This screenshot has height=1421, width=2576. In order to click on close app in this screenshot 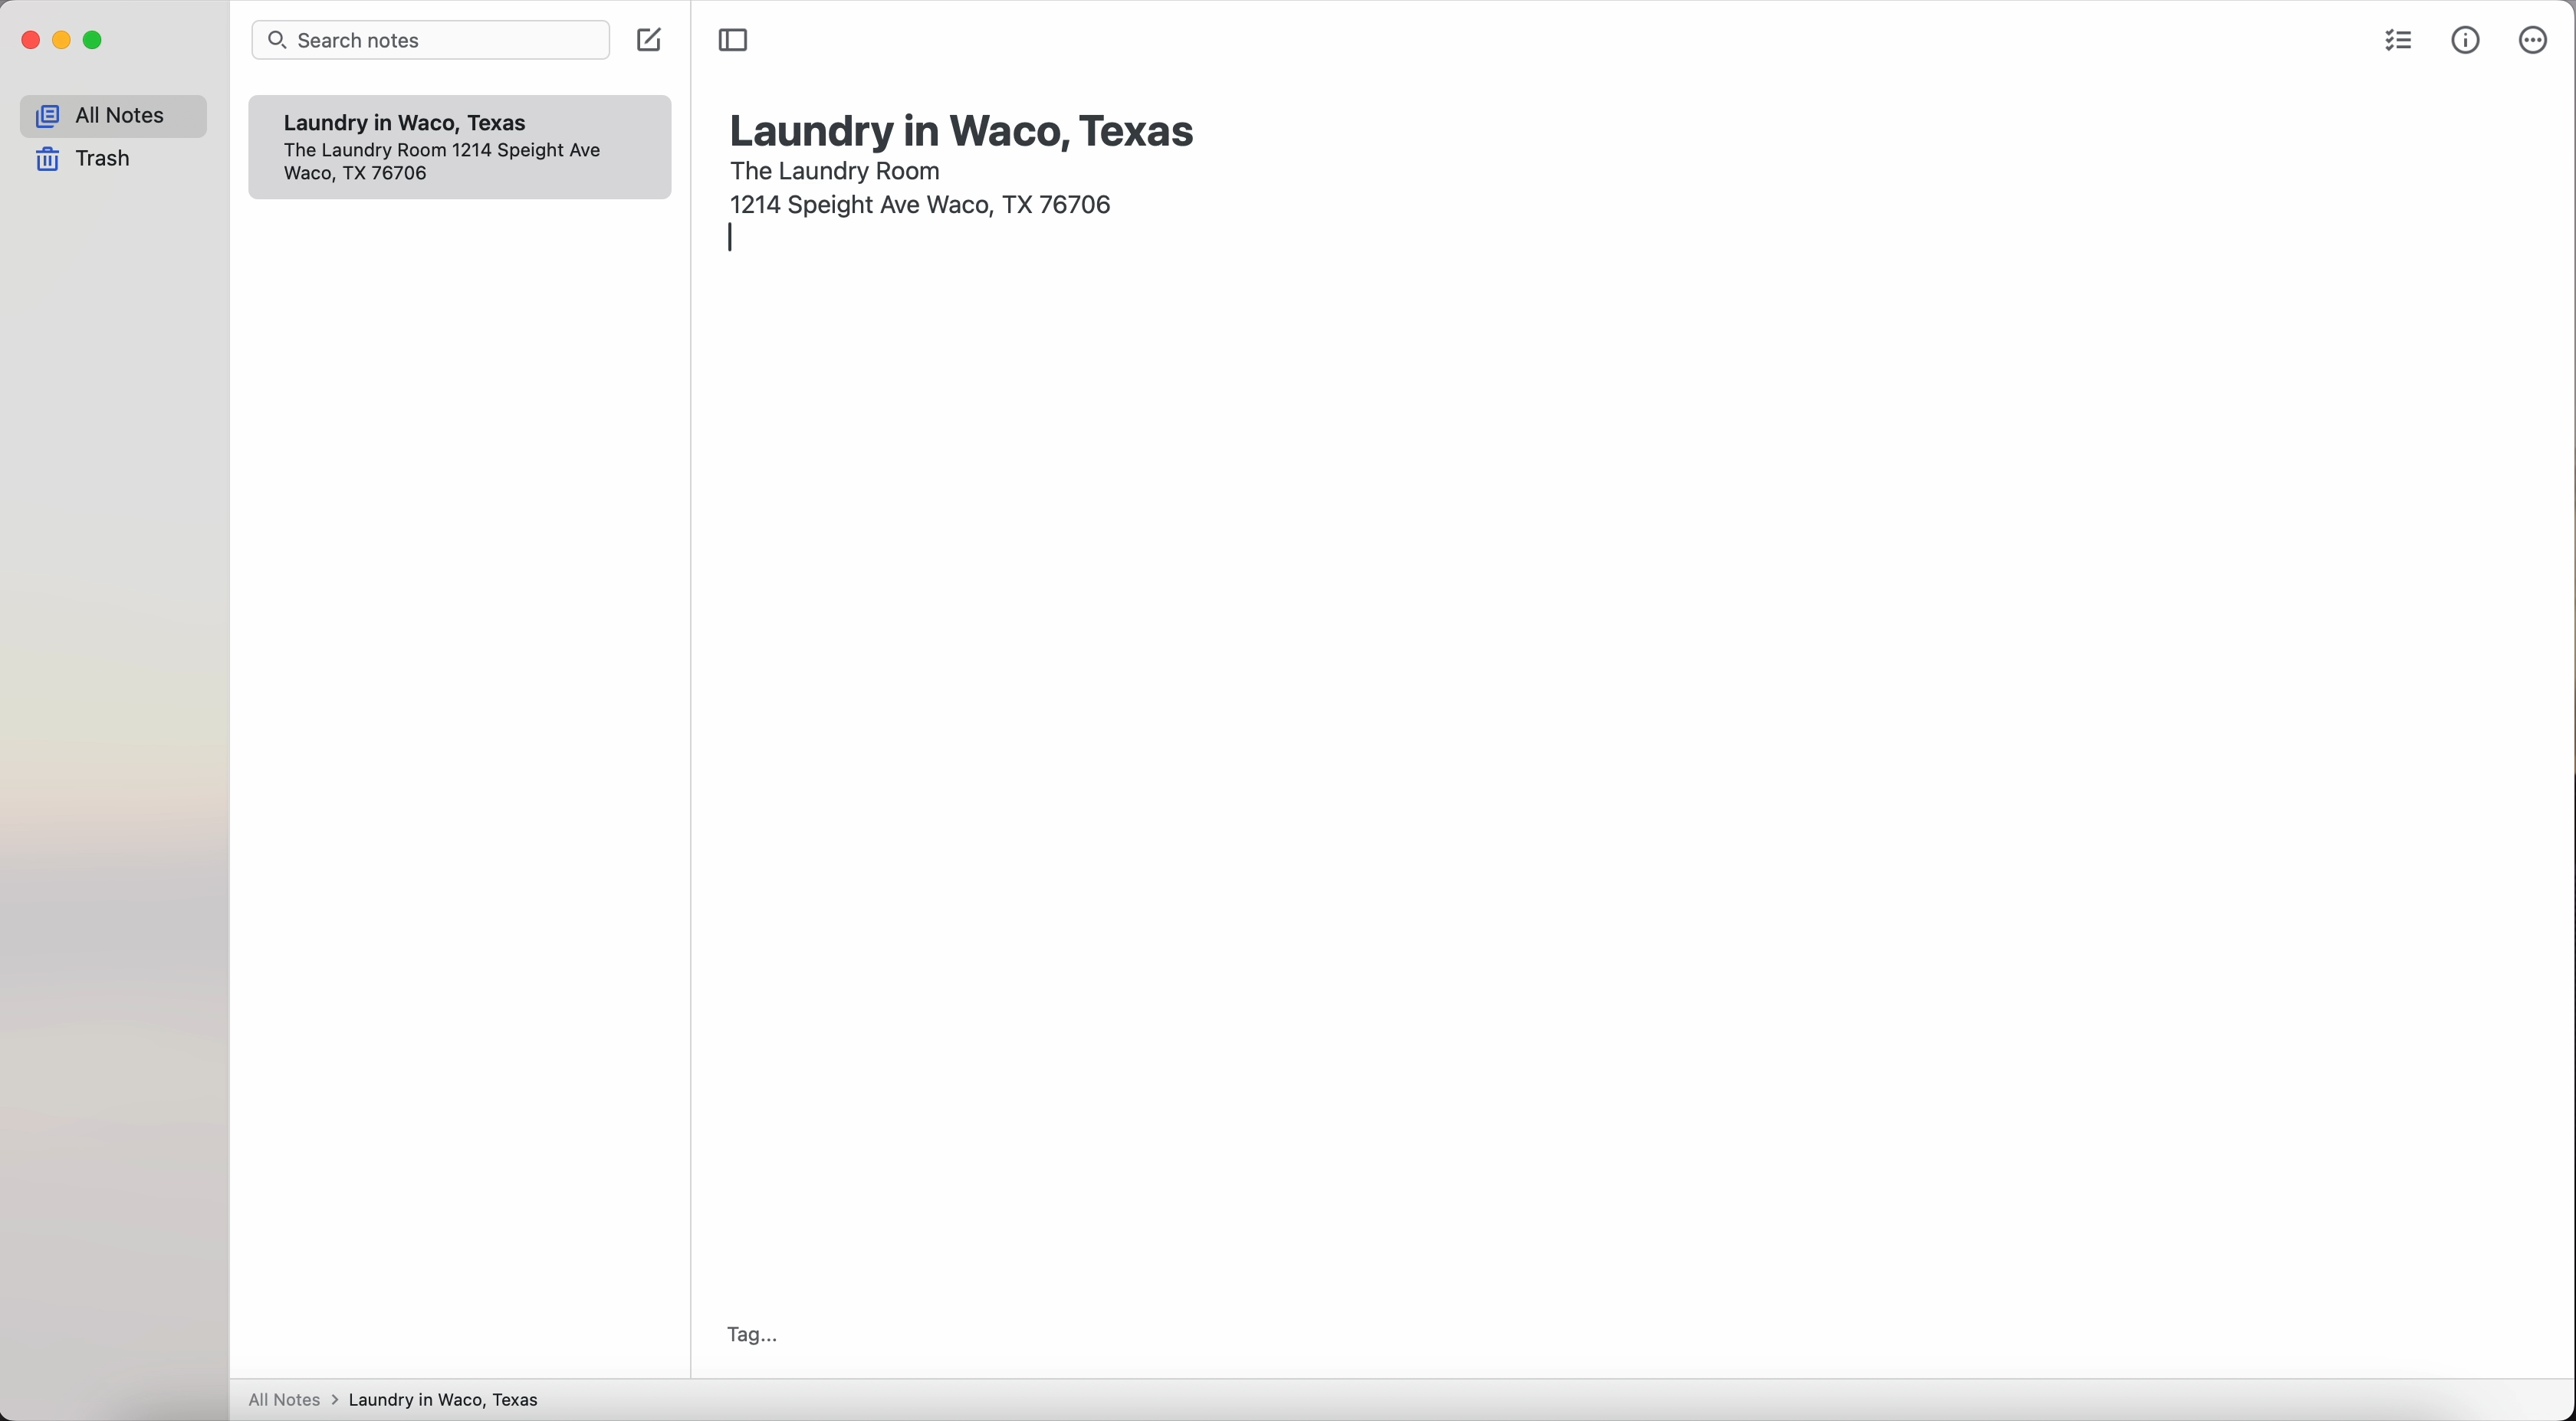, I will do `click(31, 41)`.